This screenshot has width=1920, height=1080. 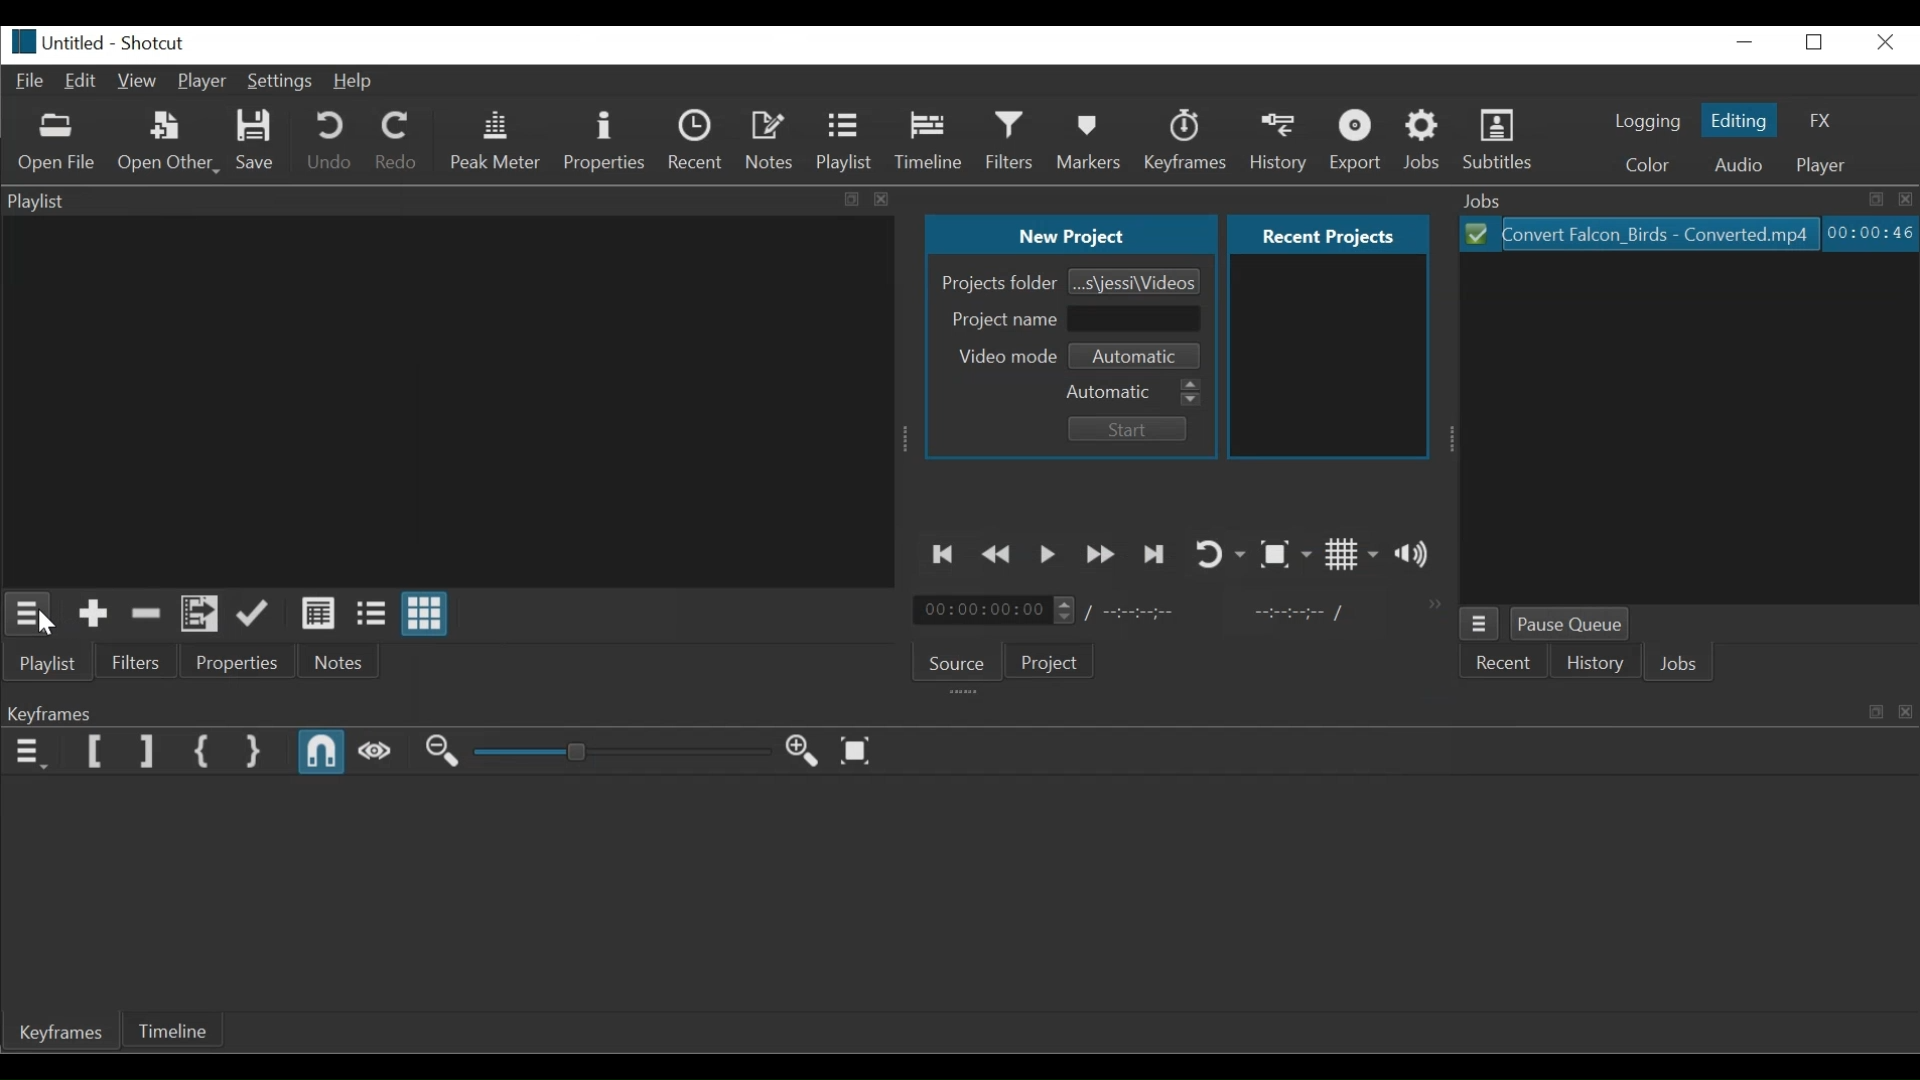 I want to click on Set Filter last, so click(x=146, y=752).